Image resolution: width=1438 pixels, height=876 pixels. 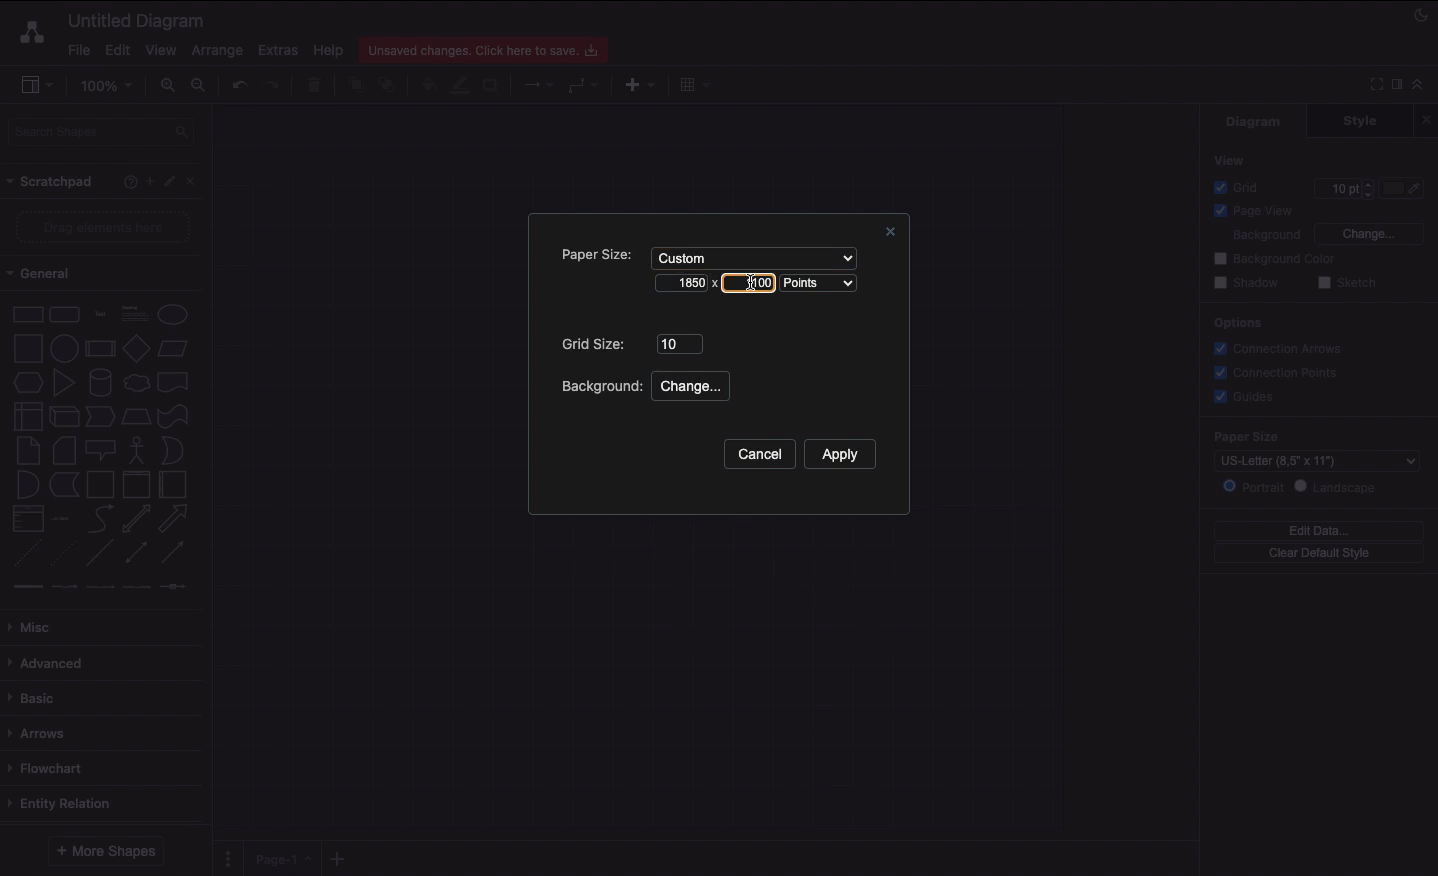 I want to click on File, so click(x=77, y=50).